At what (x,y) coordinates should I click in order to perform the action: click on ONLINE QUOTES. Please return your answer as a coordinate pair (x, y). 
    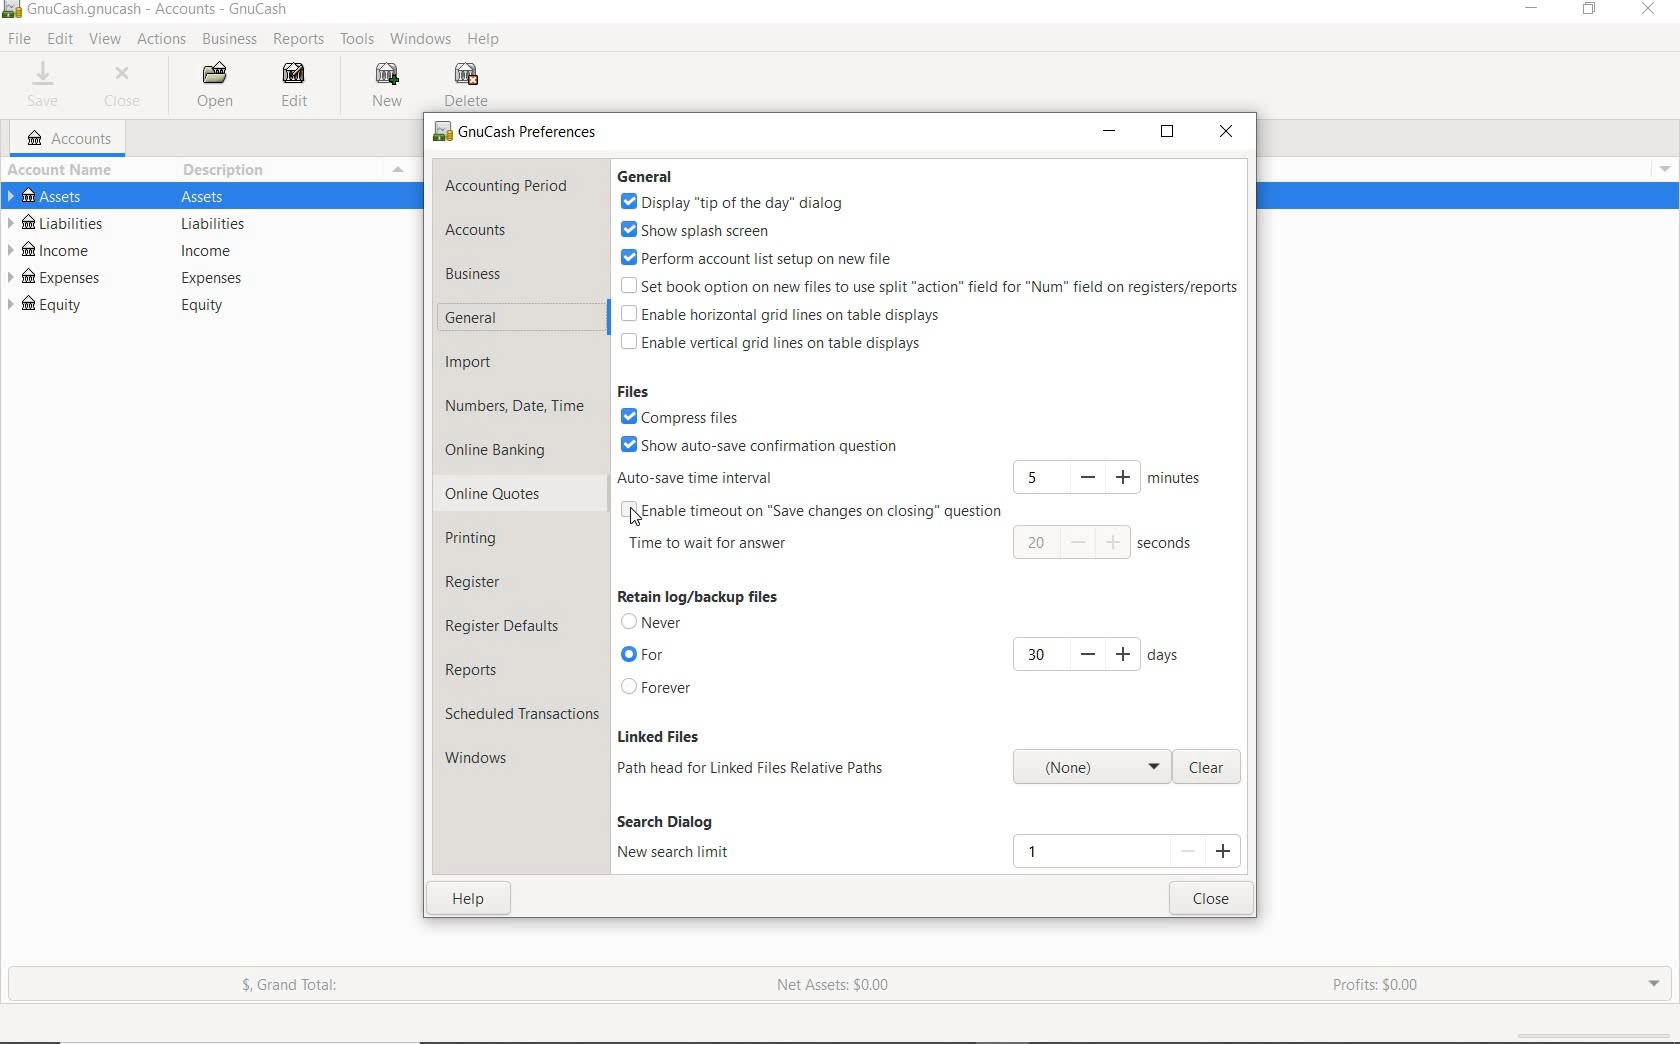
    Looking at the image, I should click on (495, 496).